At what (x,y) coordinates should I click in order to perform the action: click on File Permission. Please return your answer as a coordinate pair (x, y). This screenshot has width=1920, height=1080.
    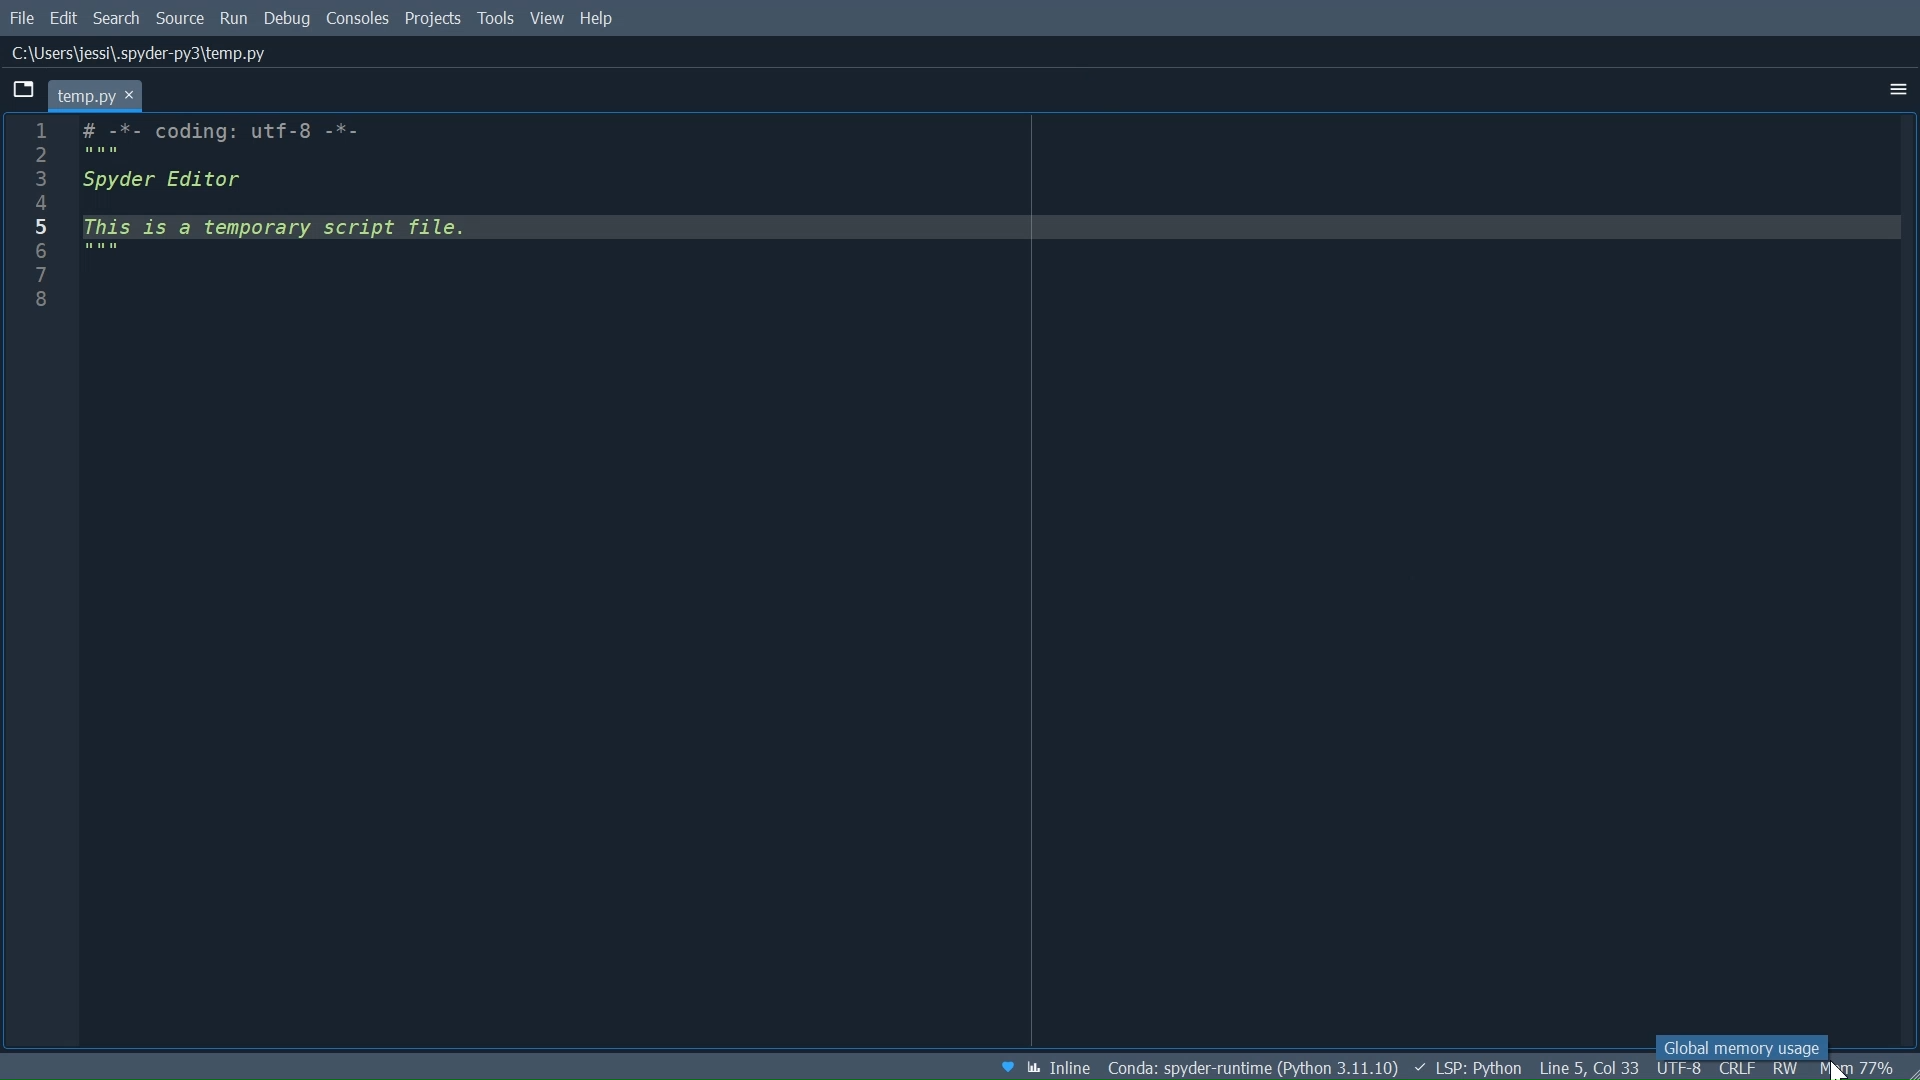
    Looking at the image, I should click on (1785, 1068).